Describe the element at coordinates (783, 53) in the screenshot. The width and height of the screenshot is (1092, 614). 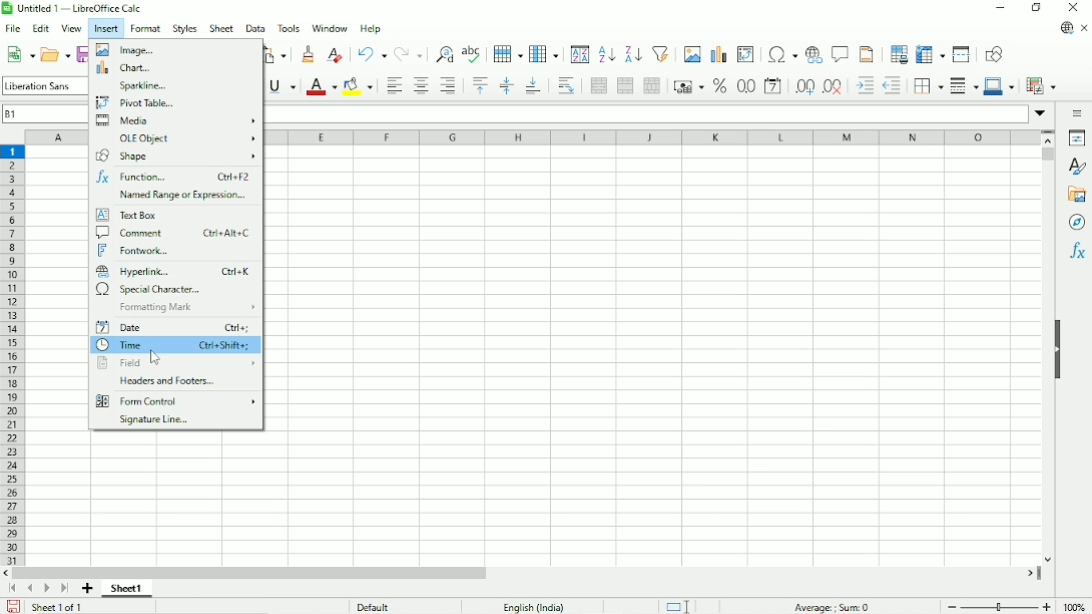
I see `Insert special characters` at that location.